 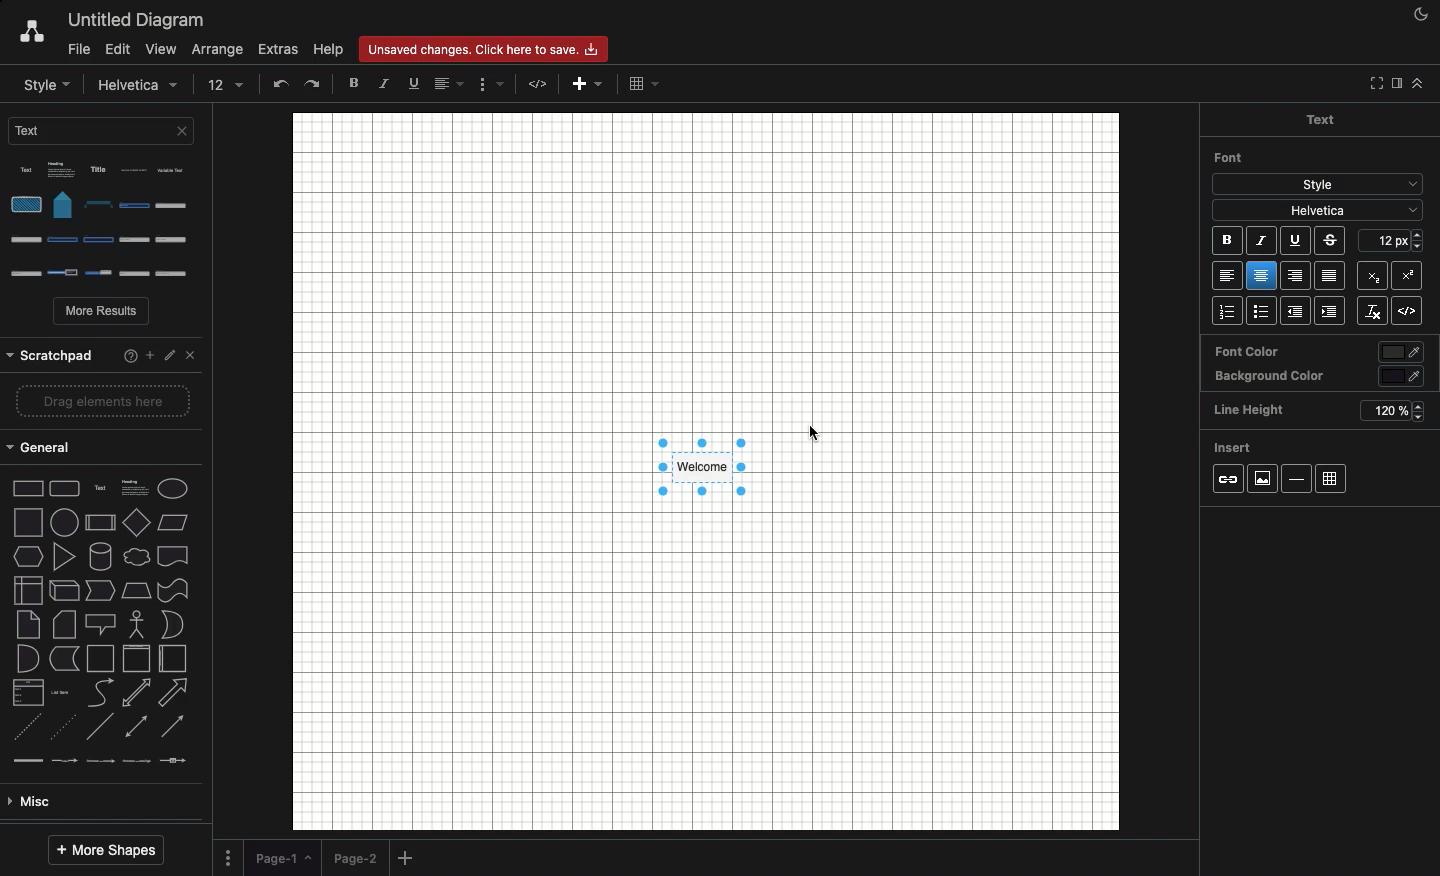 I want to click on Image, so click(x=1264, y=479).